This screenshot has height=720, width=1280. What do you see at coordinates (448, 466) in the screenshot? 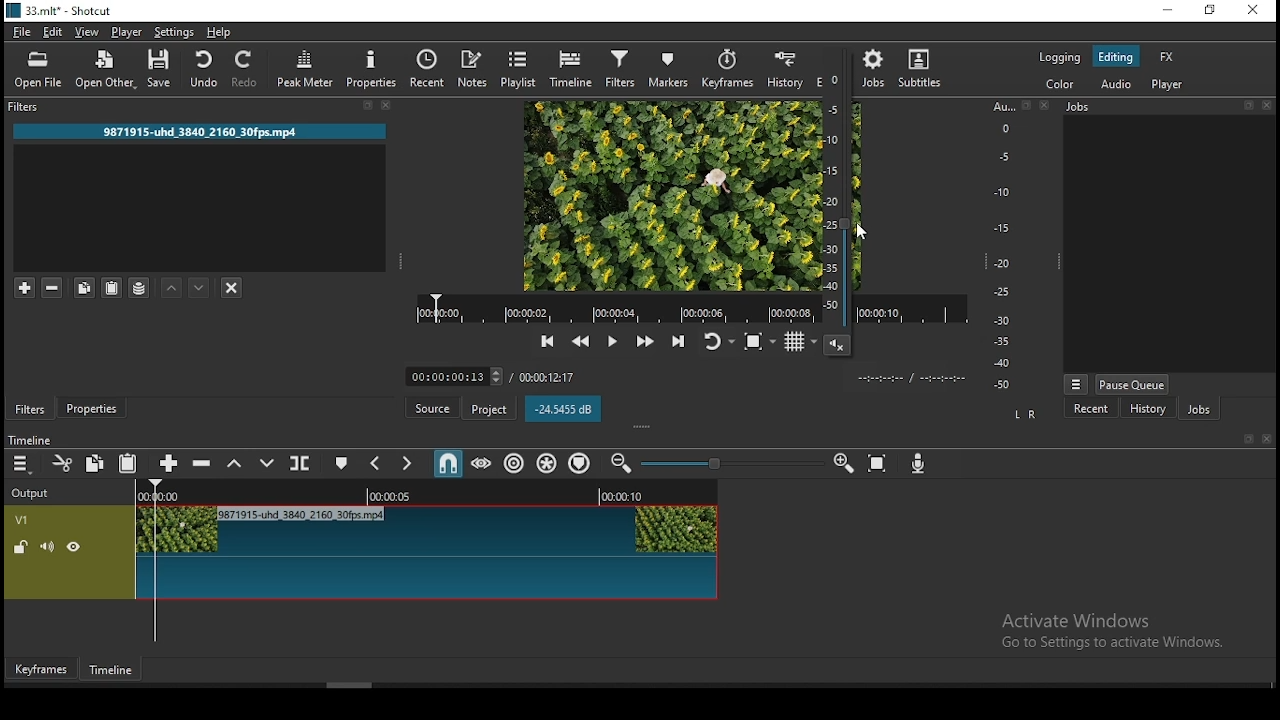
I see `snap` at bounding box center [448, 466].